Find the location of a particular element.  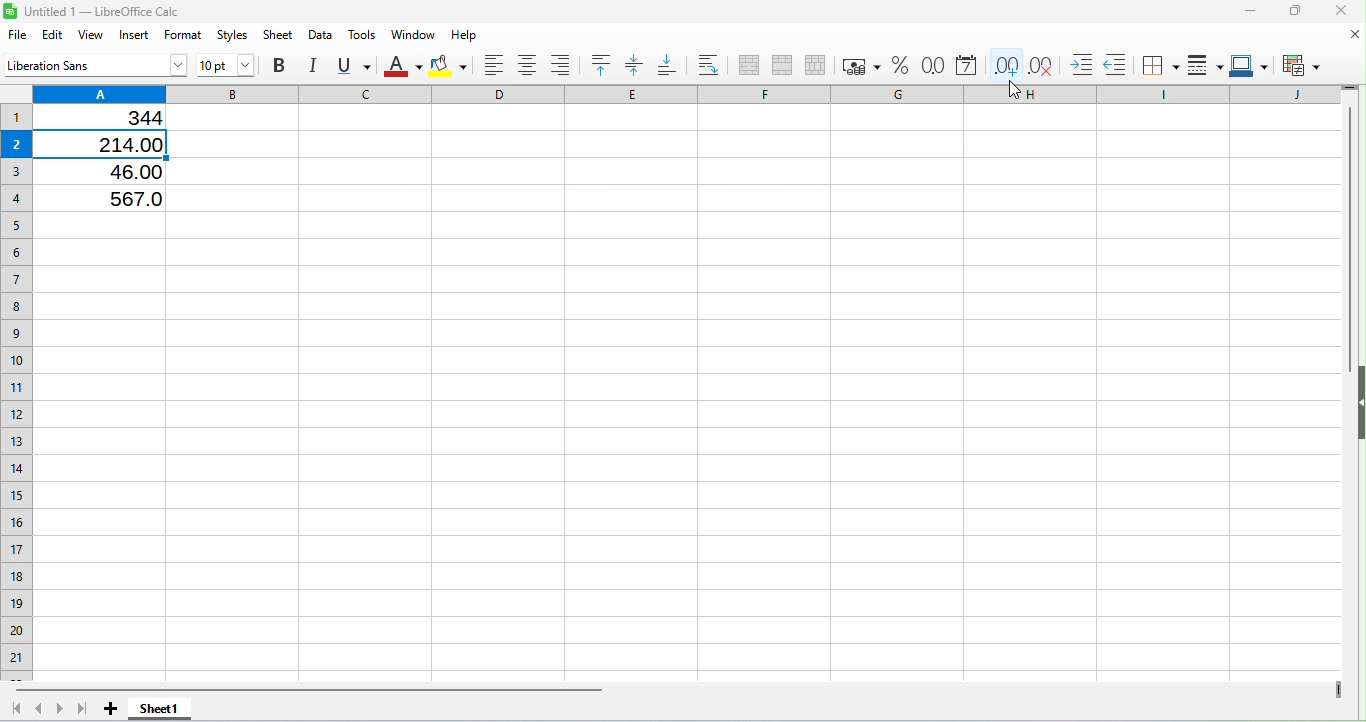

Minimize is located at coordinates (1250, 12).